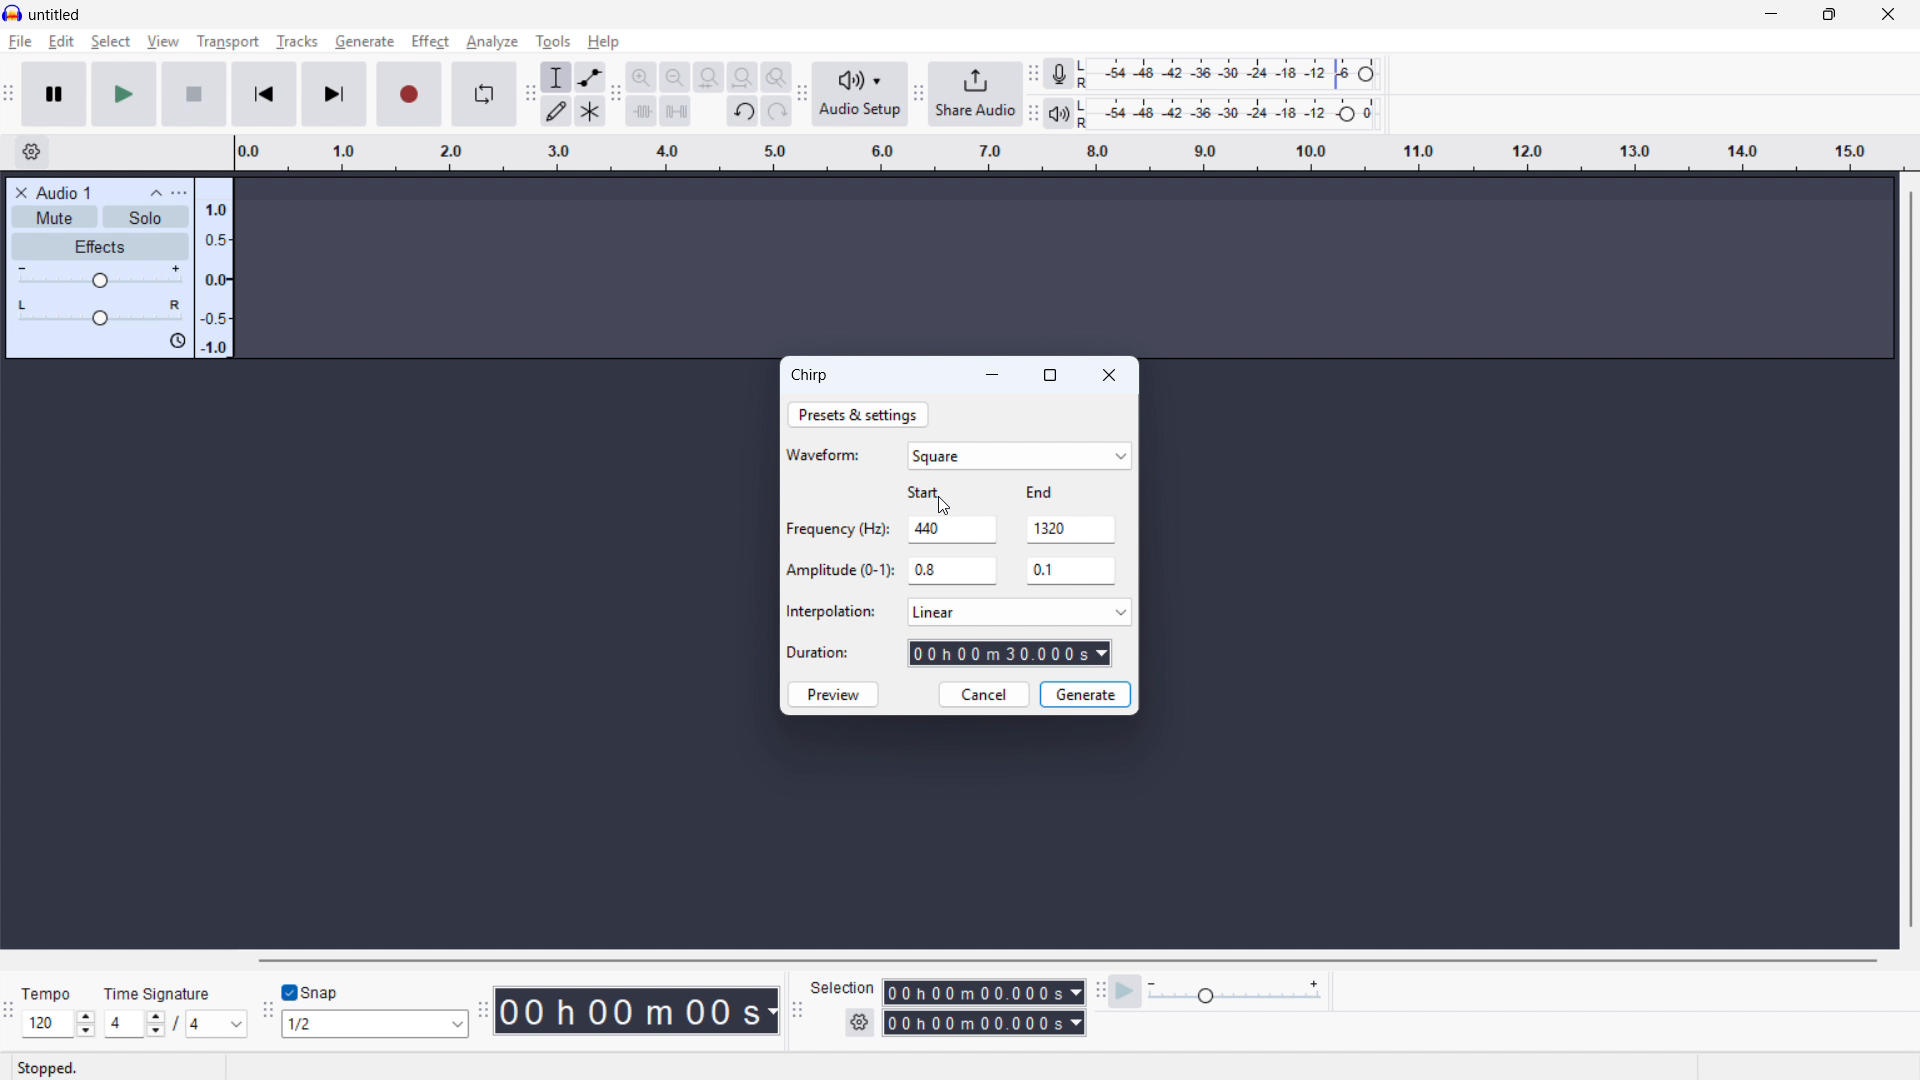  What do you see at coordinates (845, 989) in the screenshot?
I see `Selection` at bounding box center [845, 989].